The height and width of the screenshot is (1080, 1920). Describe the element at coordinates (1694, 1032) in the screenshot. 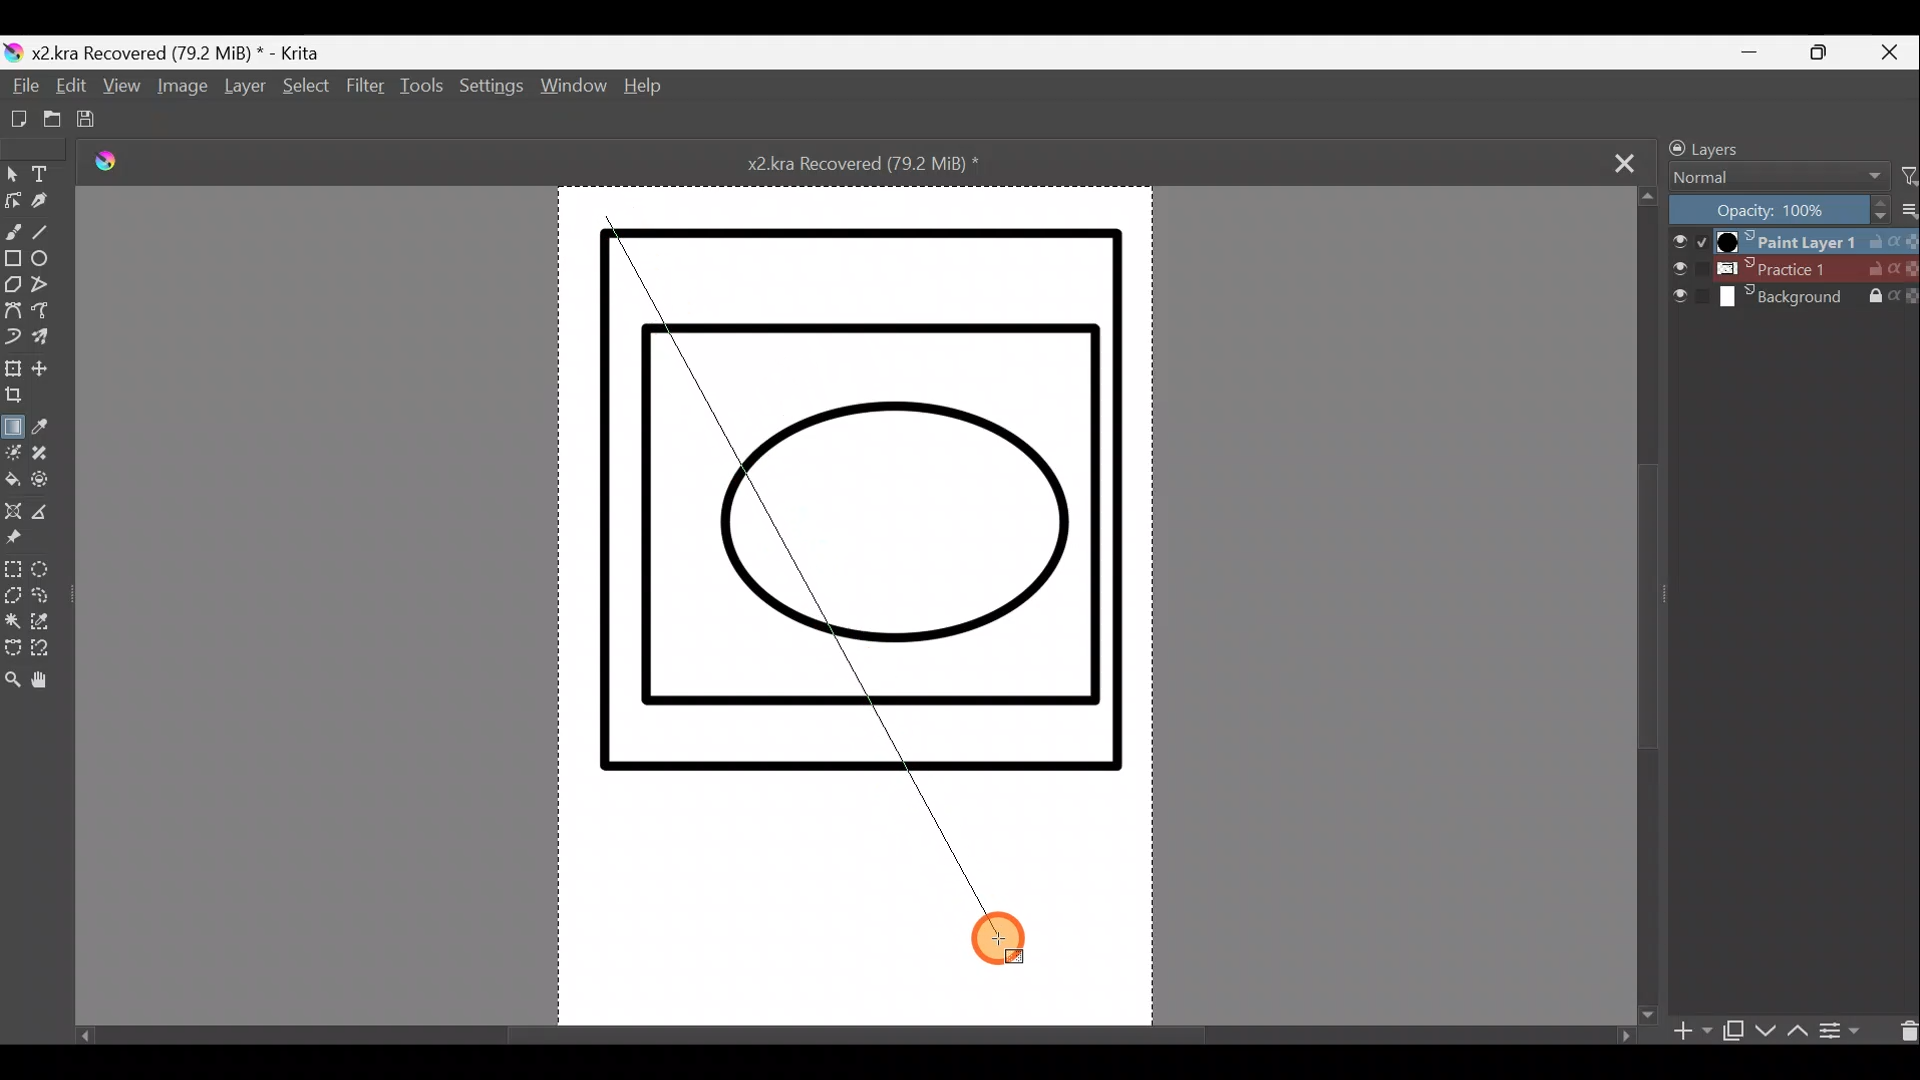

I see `Add layer/mask` at that location.